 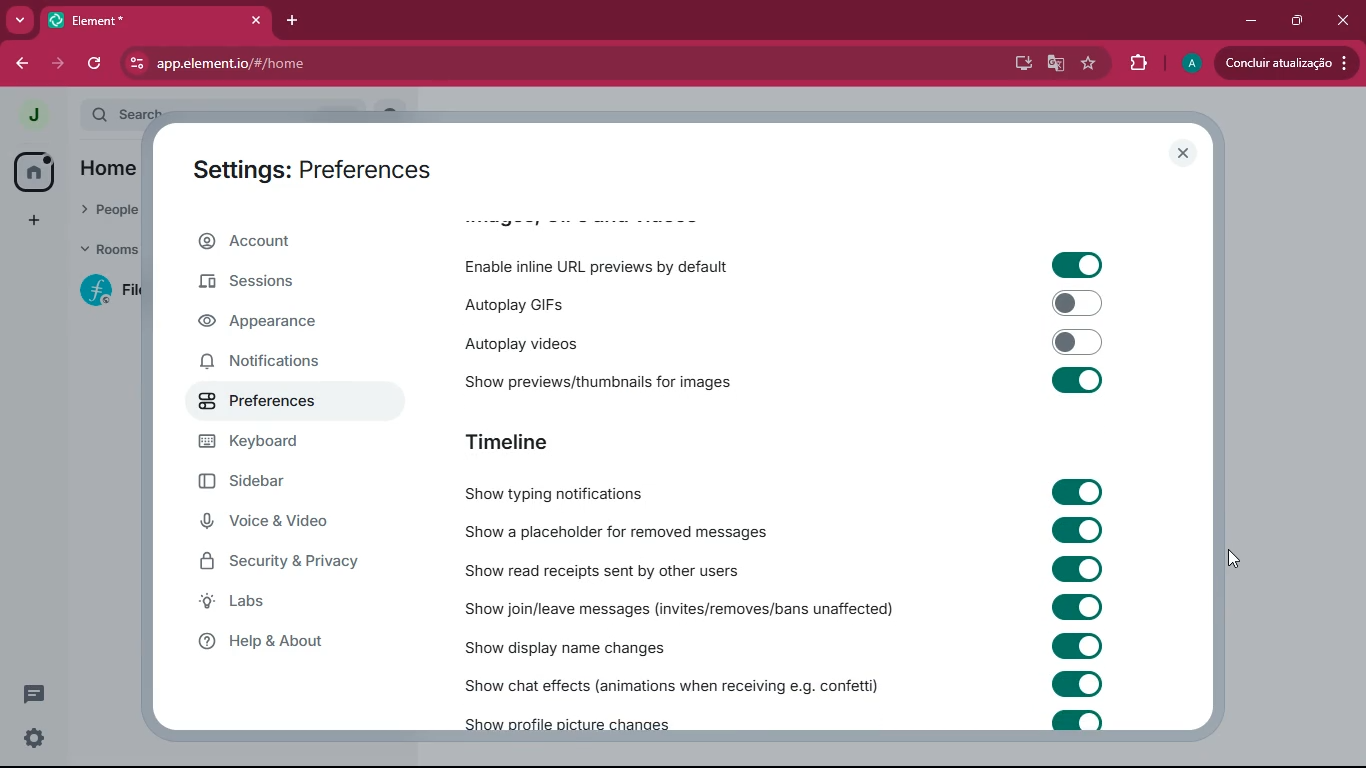 I want to click on maximize, so click(x=1299, y=21).